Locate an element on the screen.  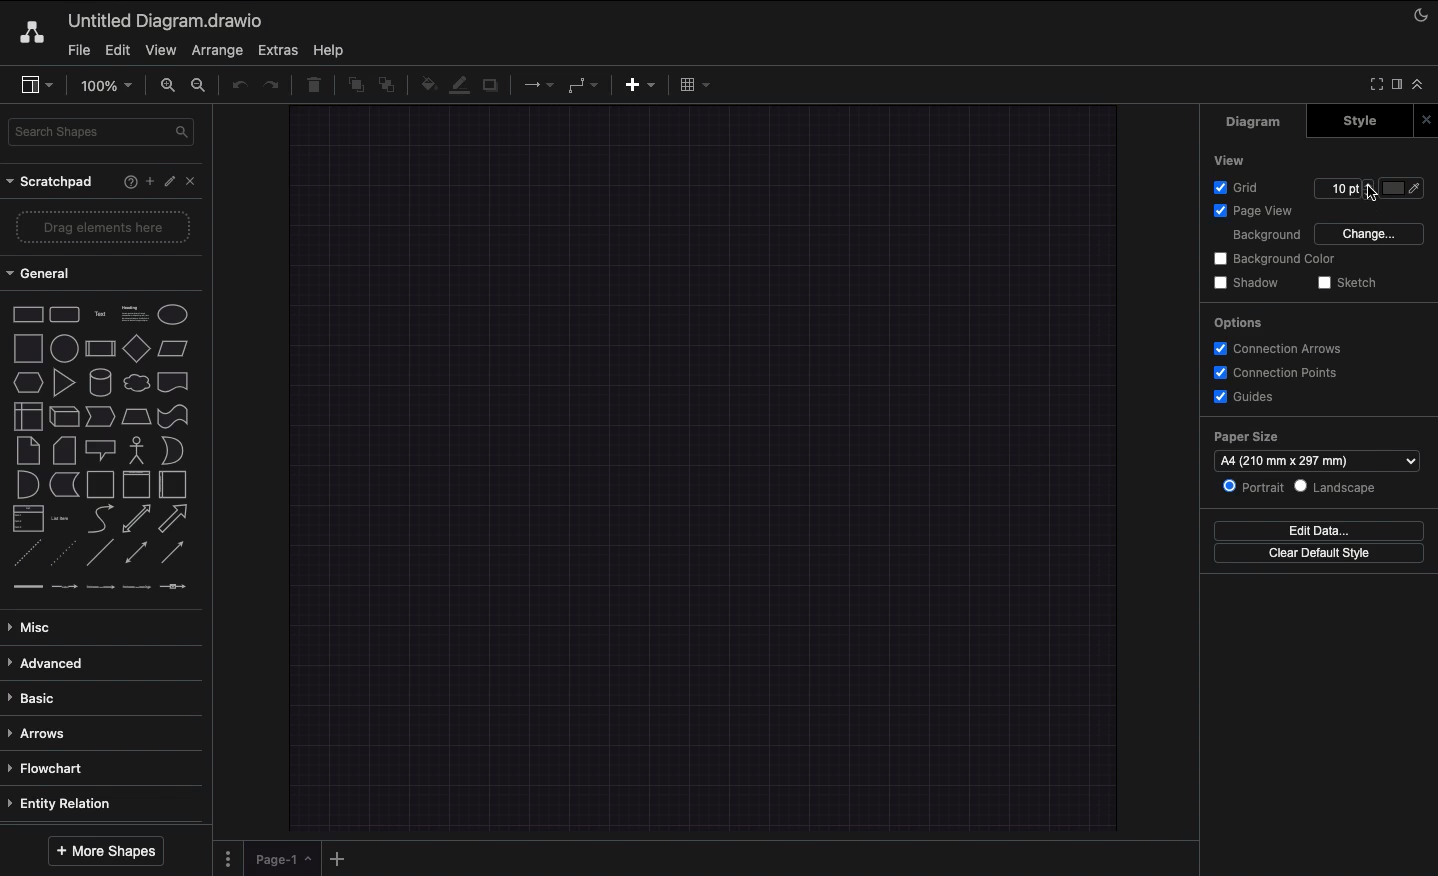
Color picked is located at coordinates (1401, 188).